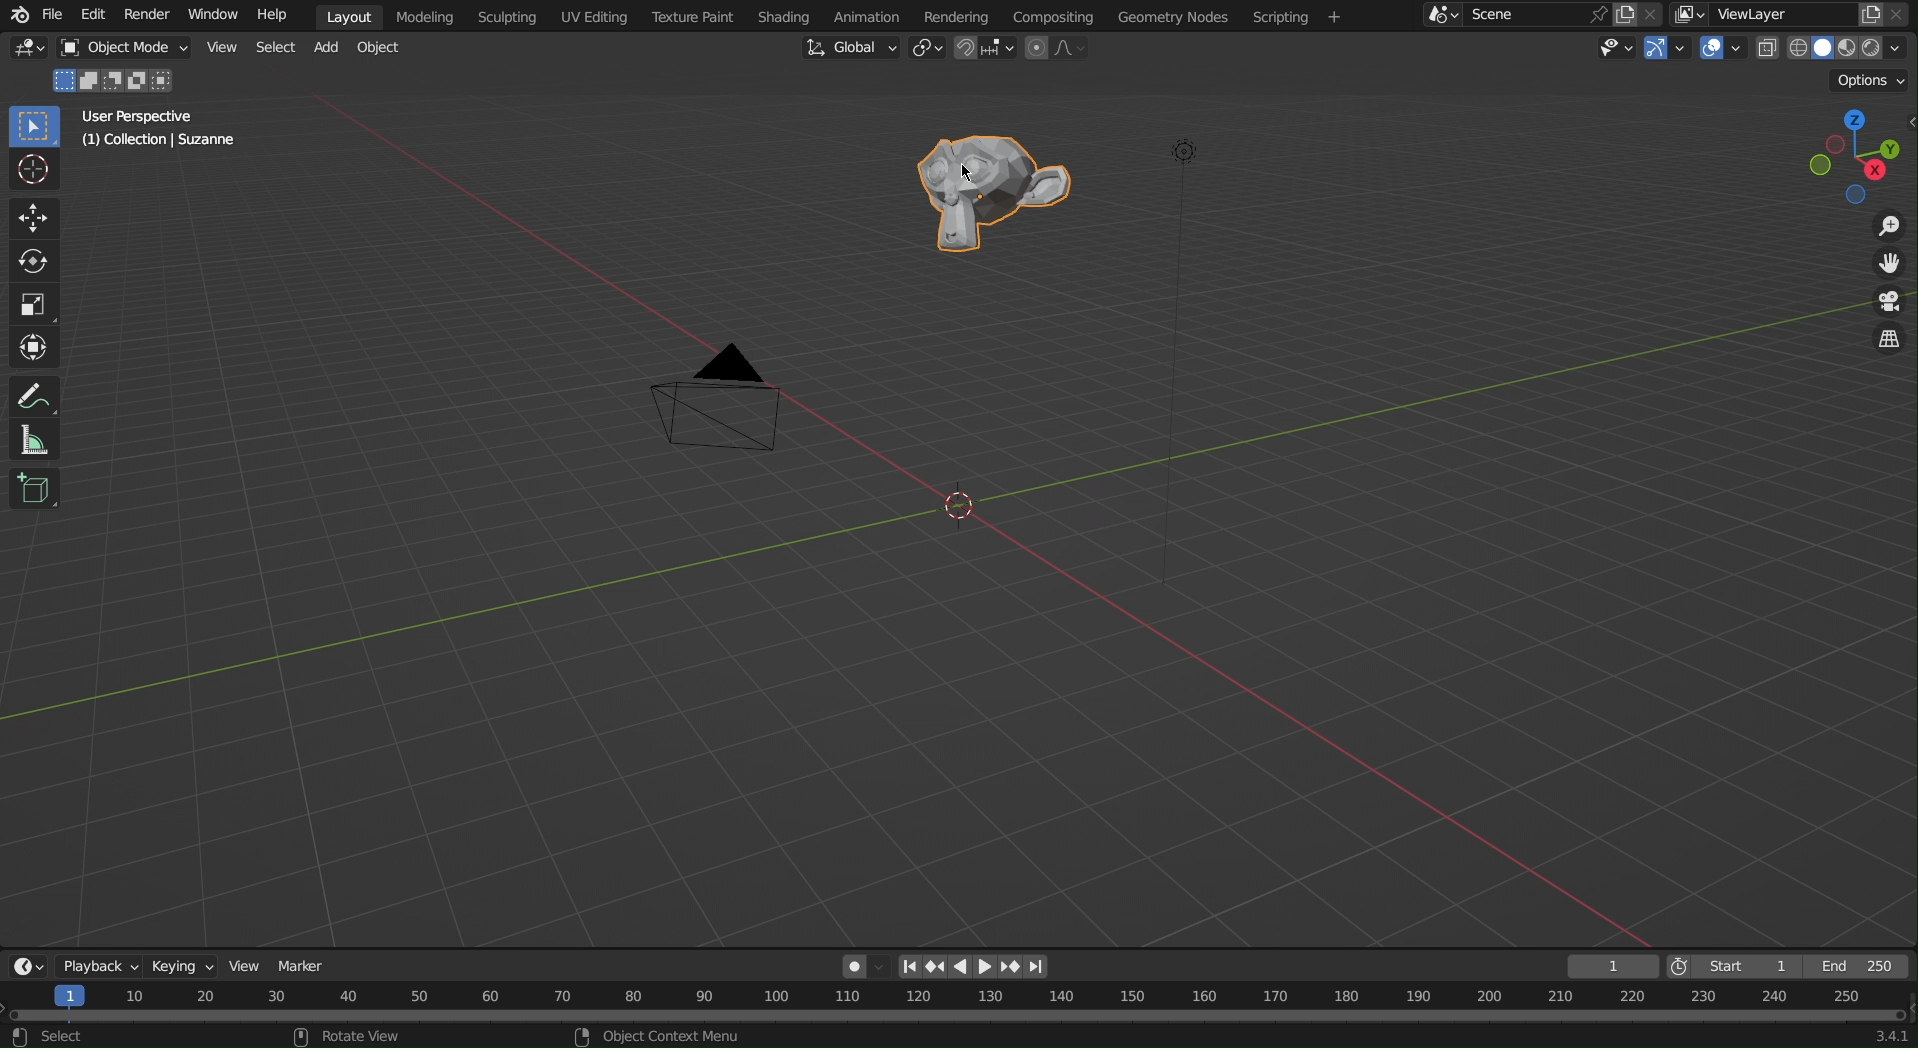 The height and width of the screenshot is (1048, 1918). I want to click on extend existing selection, so click(94, 83).